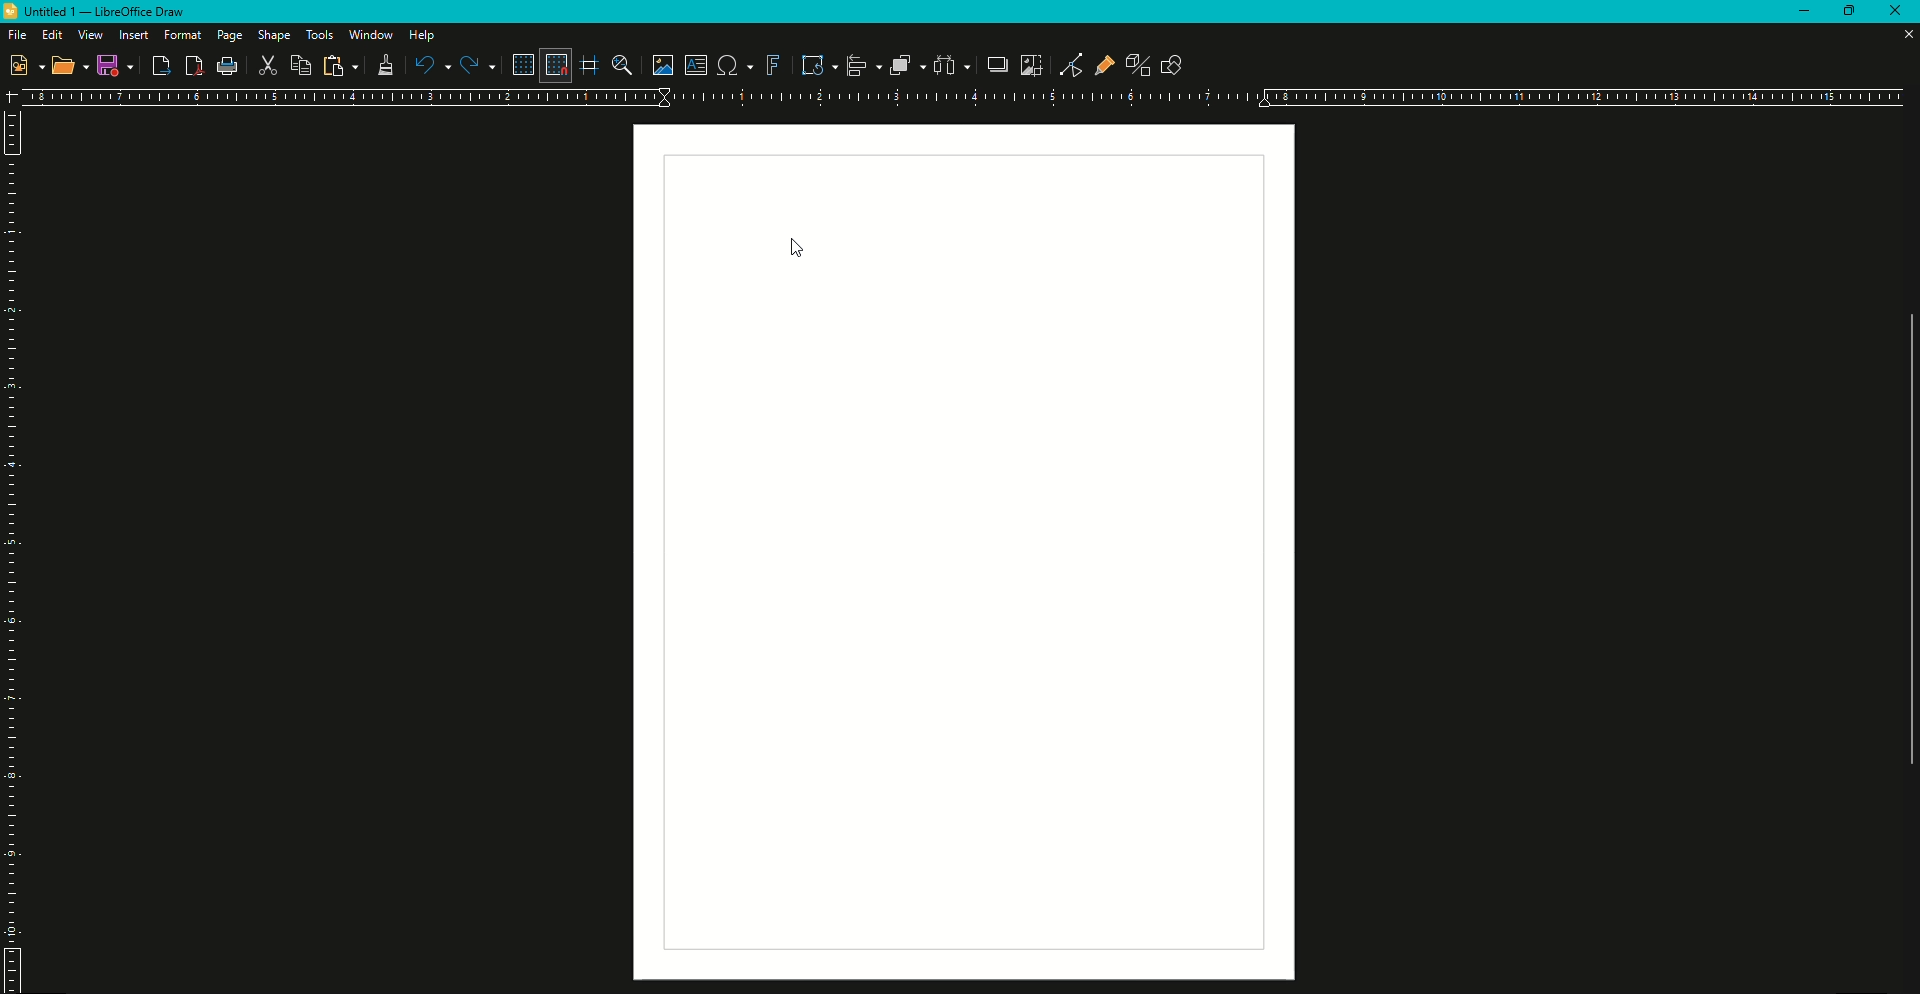 This screenshot has width=1920, height=994. Describe the element at coordinates (270, 35) in the screenshot. I see `Shape` at that location.